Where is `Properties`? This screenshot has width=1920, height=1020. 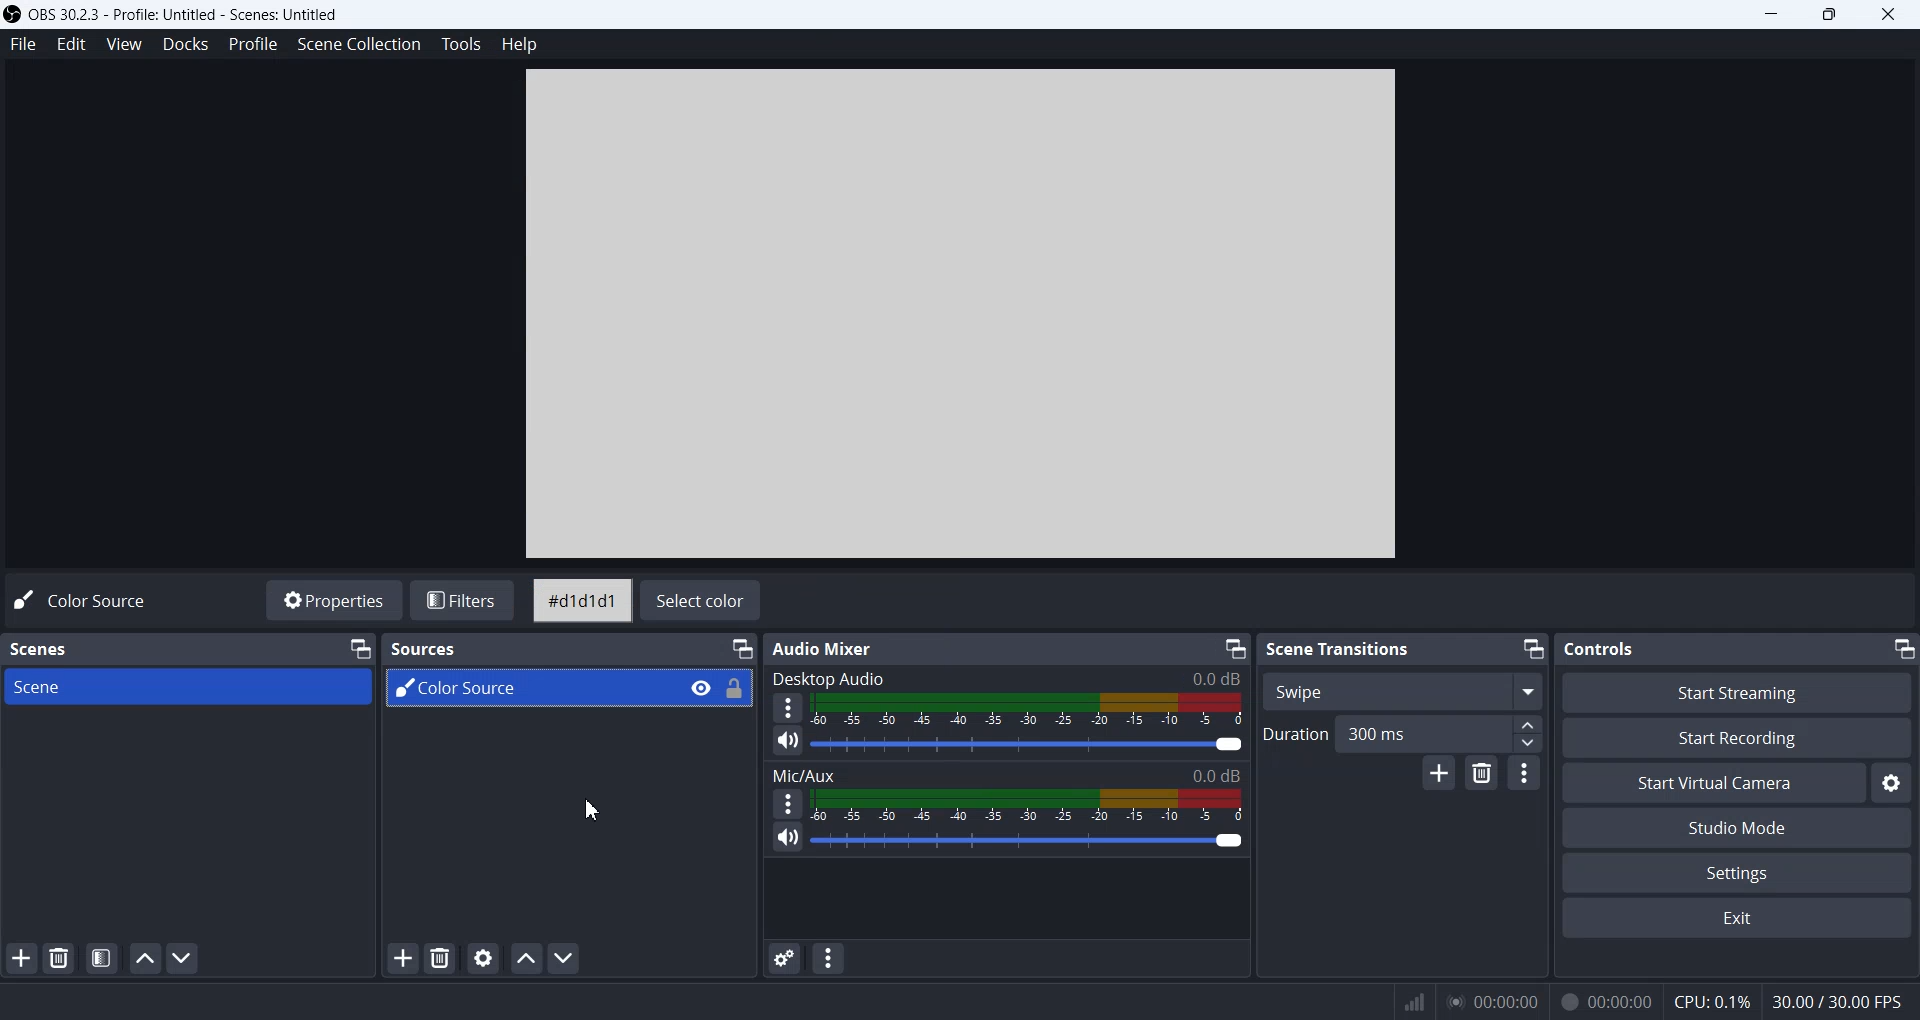
Properties is located at coordinates (333, 601).